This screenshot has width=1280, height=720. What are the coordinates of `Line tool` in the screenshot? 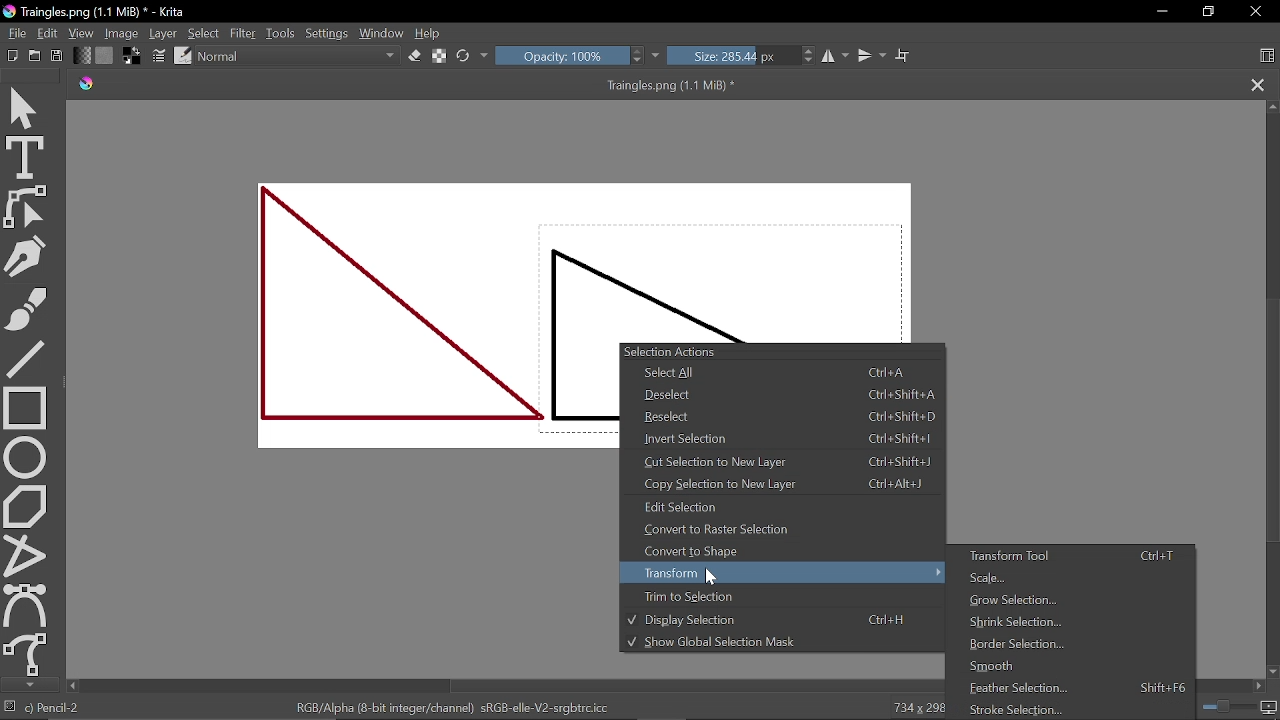 It's located at (25, 357).